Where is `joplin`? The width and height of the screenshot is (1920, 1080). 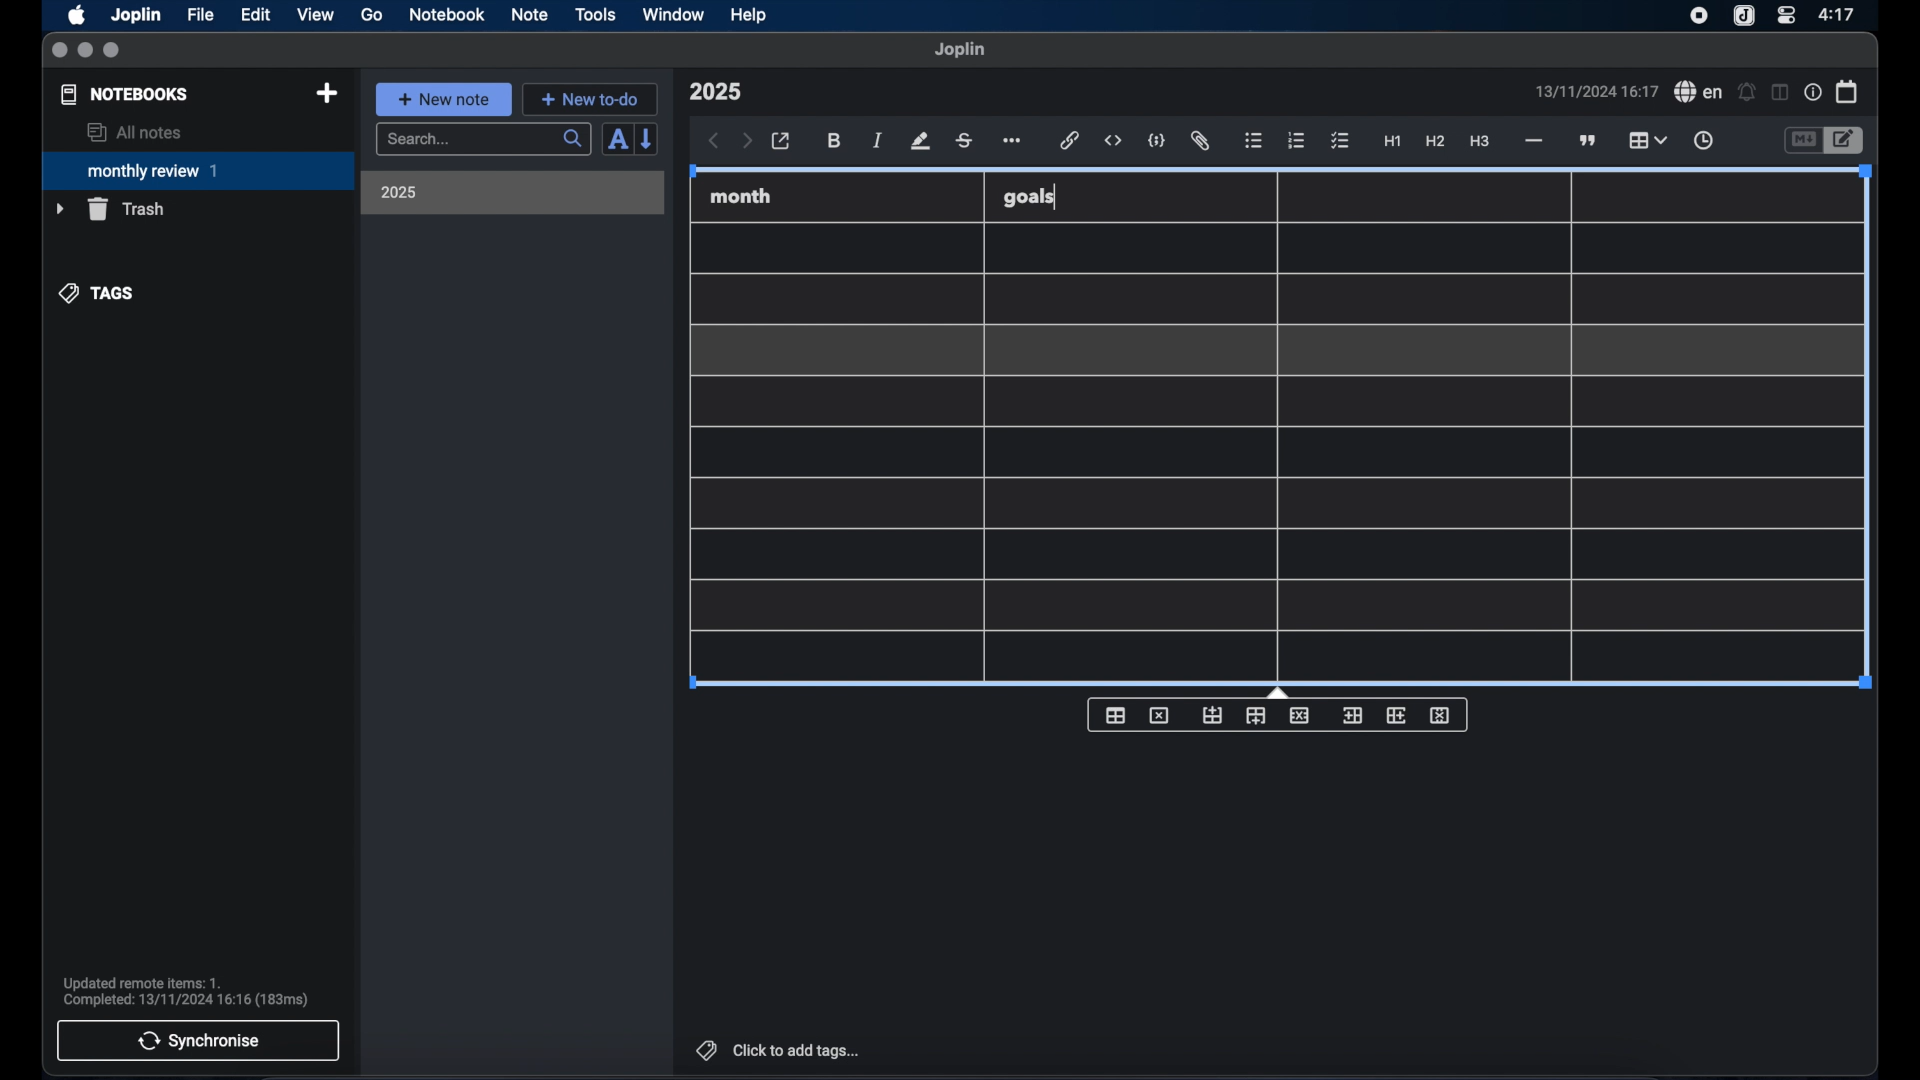
joplin is located at coordinates (960, 49).